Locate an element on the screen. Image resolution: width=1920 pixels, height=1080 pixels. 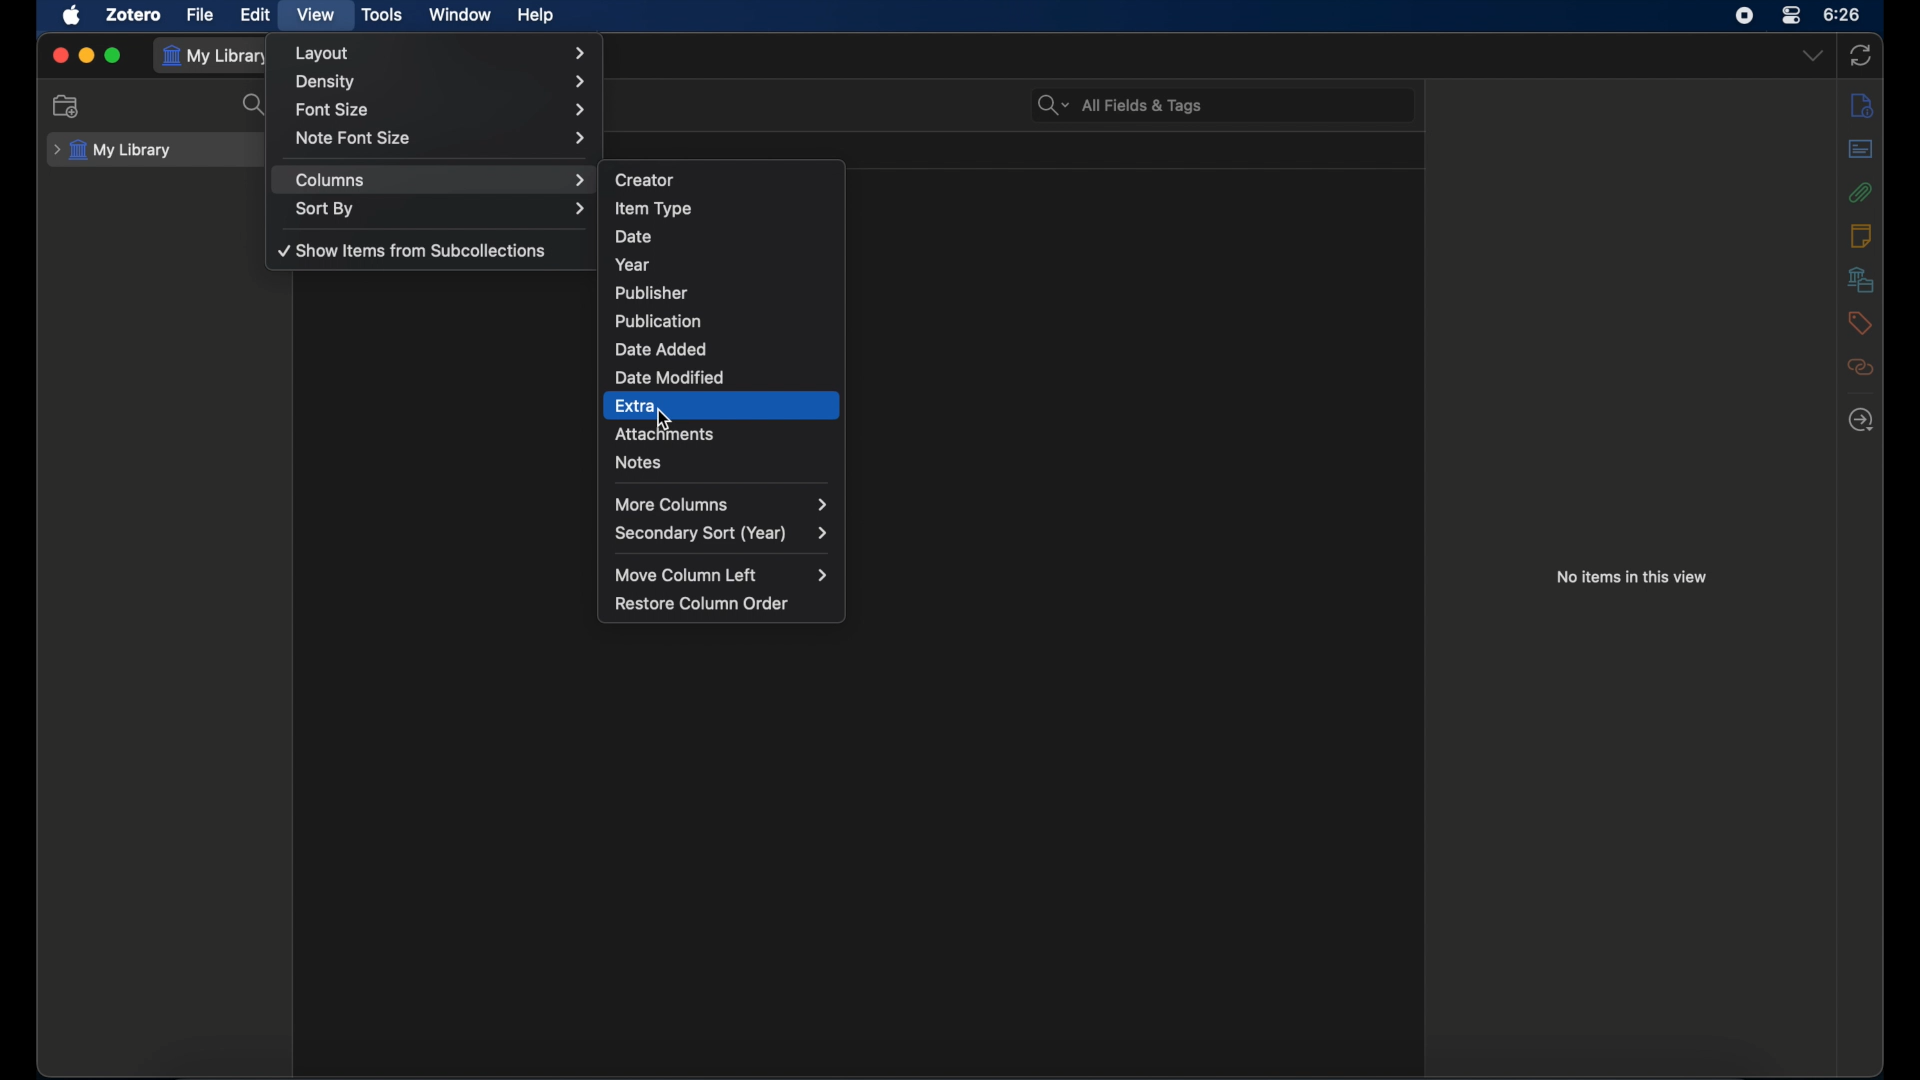
notes is located at coordinates (722, 468).